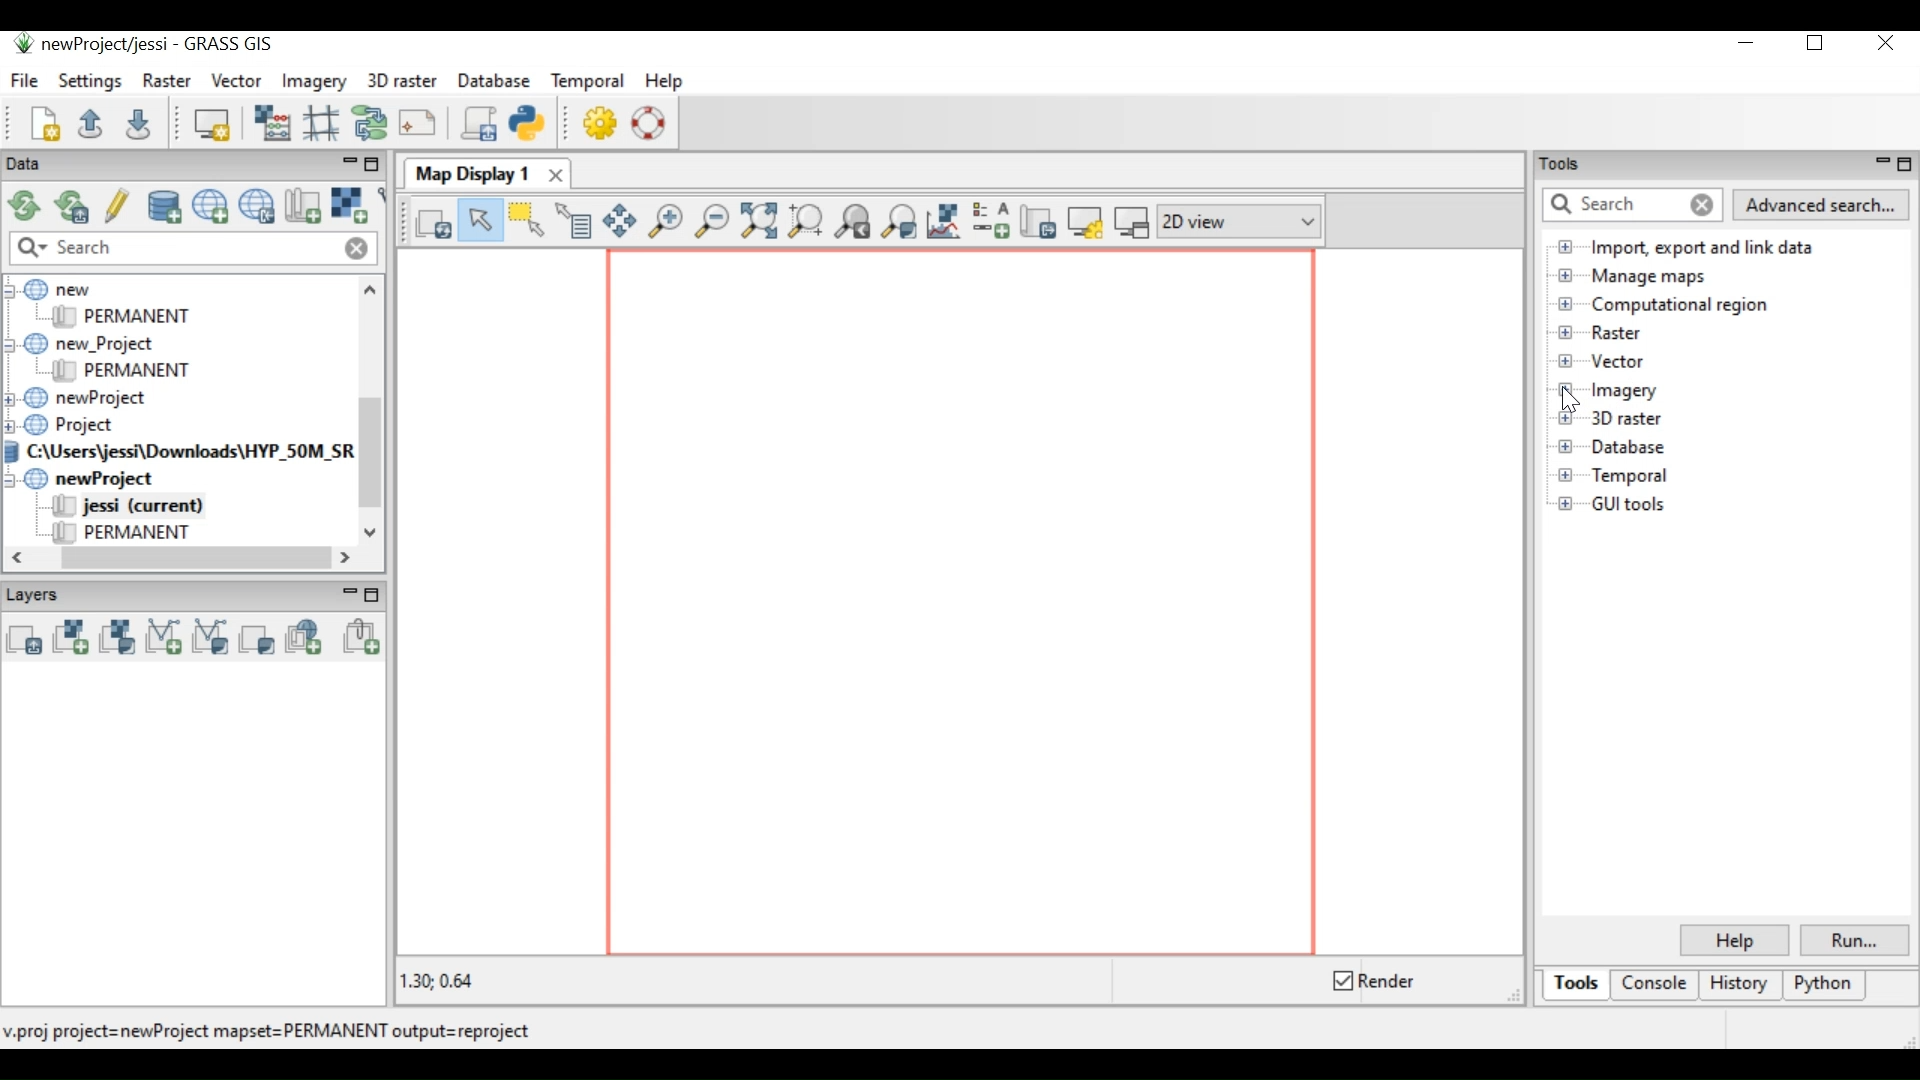 The width and height of the screenshot is (1920, 1080). Describe the element at coordinates (1039, 222) in the screenshot. I see `Save display to file` at that location.